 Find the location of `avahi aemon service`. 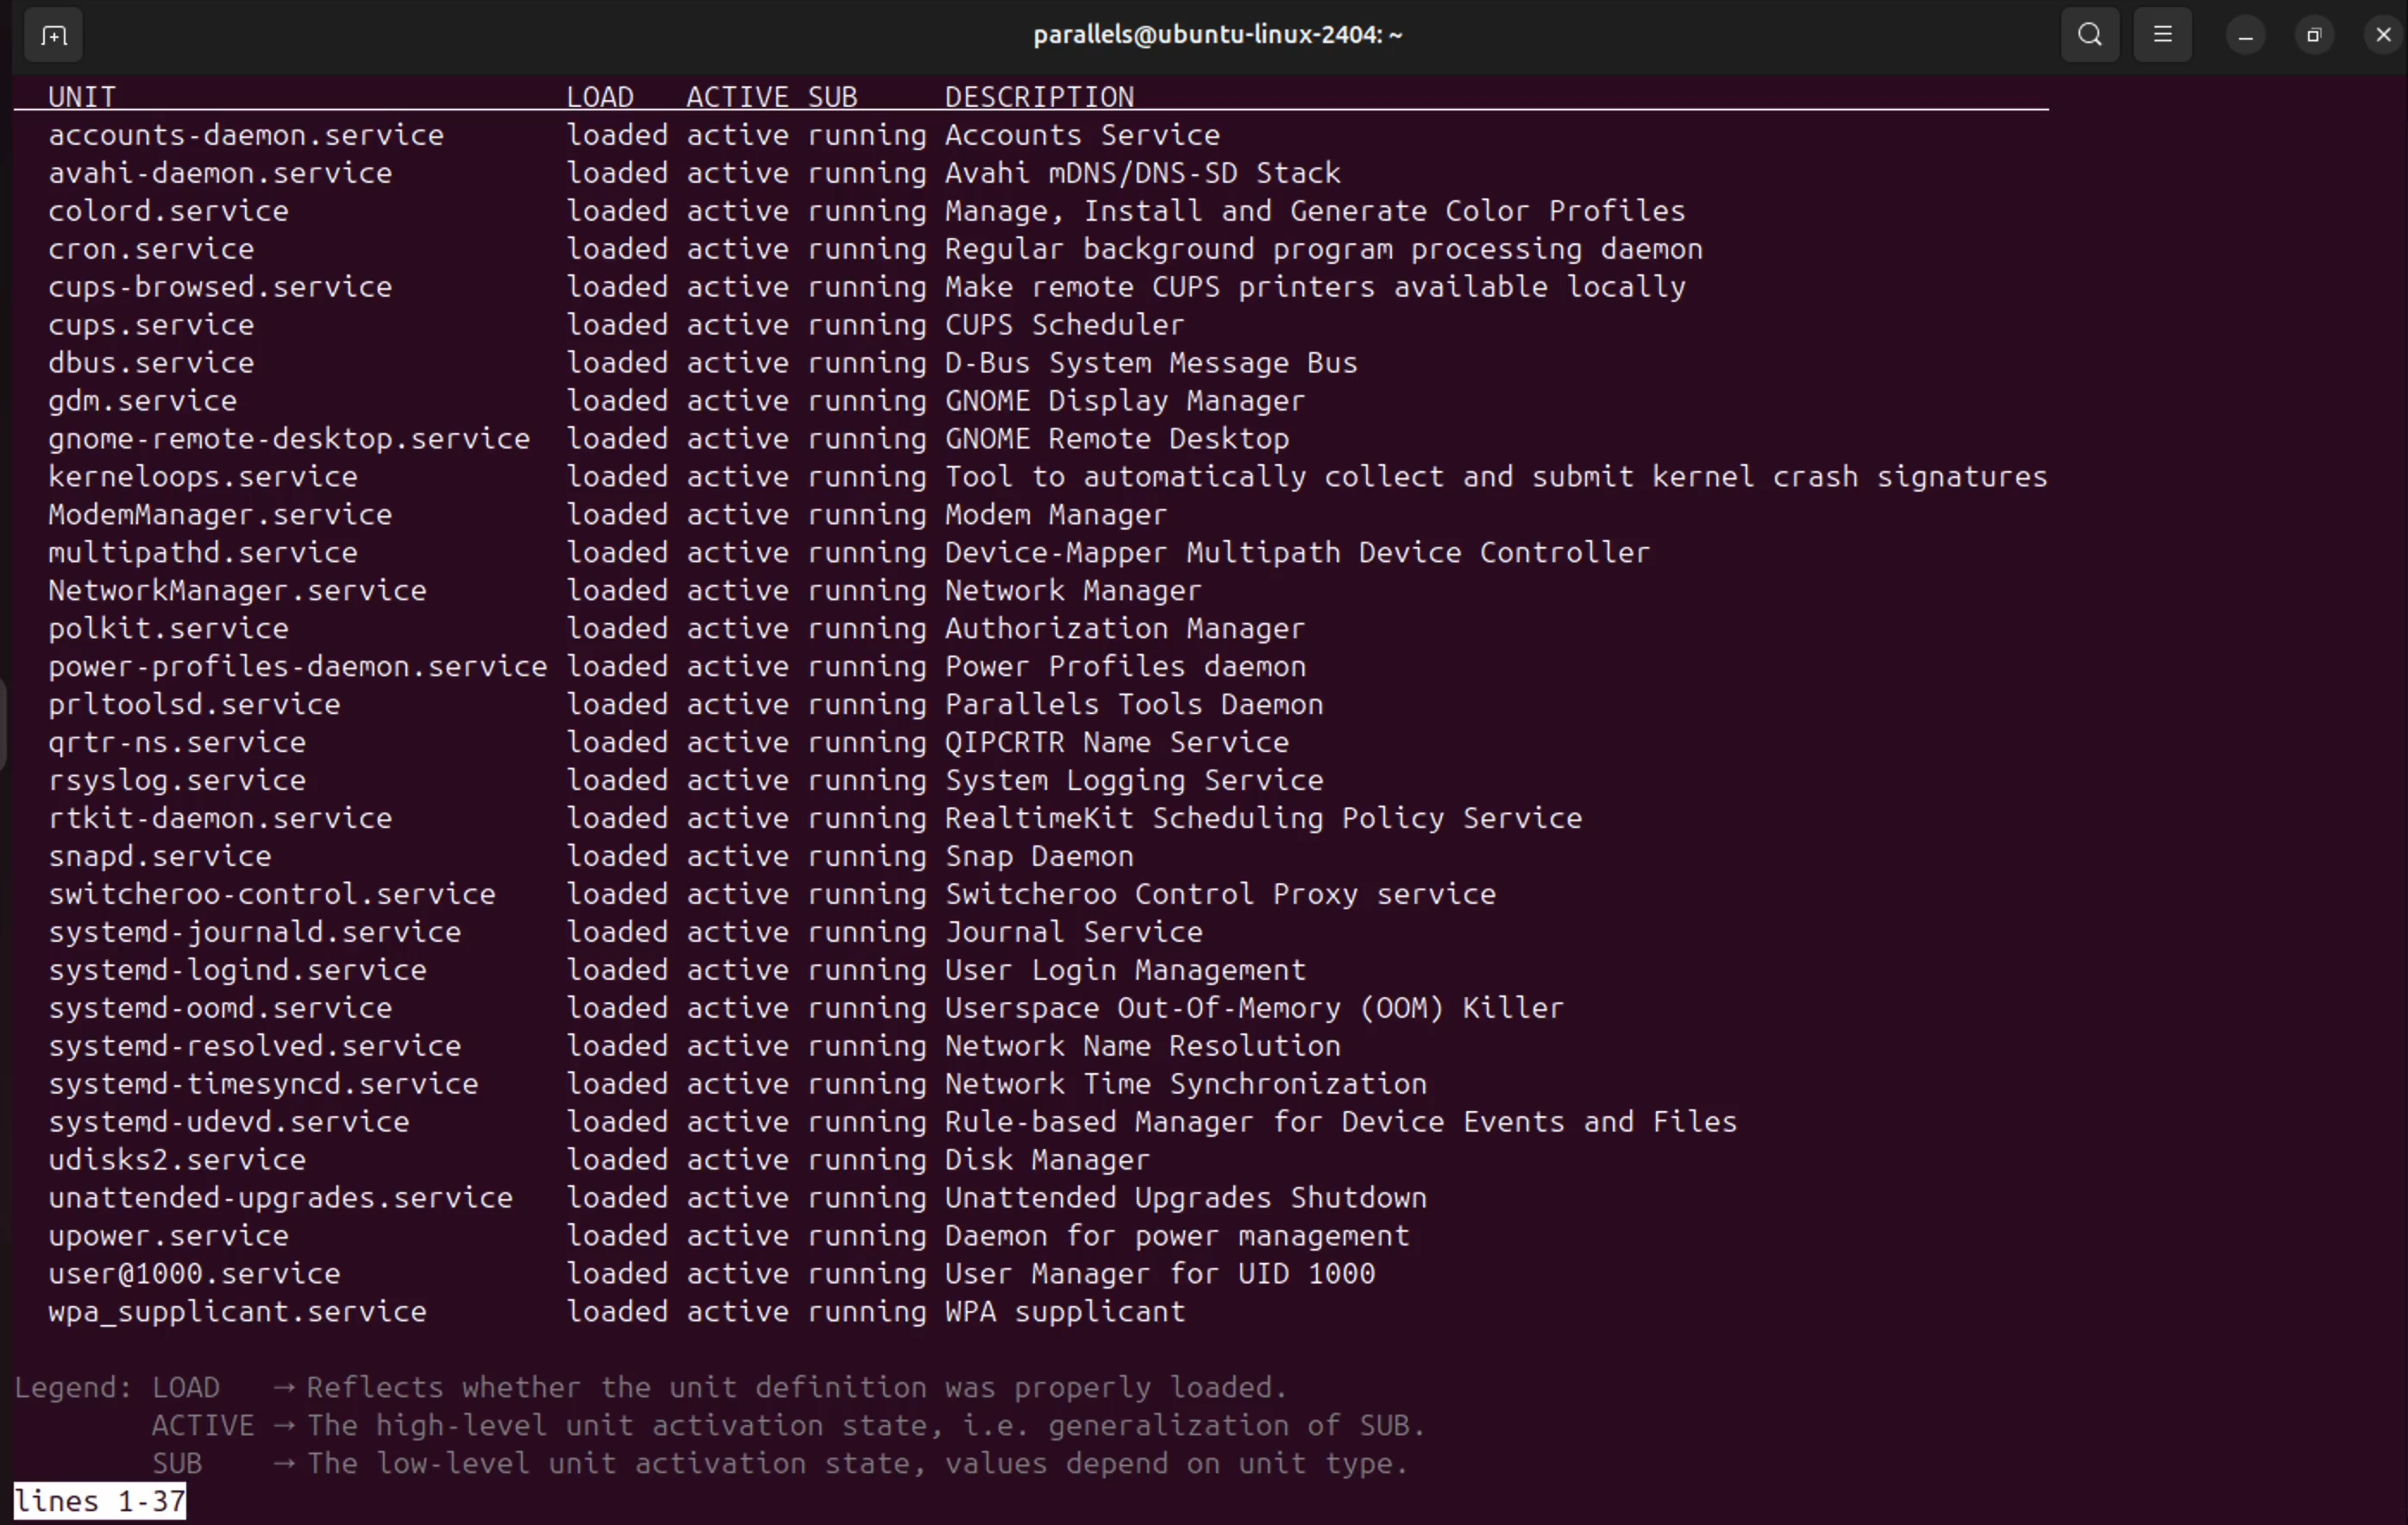

avahi aemon service is located at coordinates (219, 175).